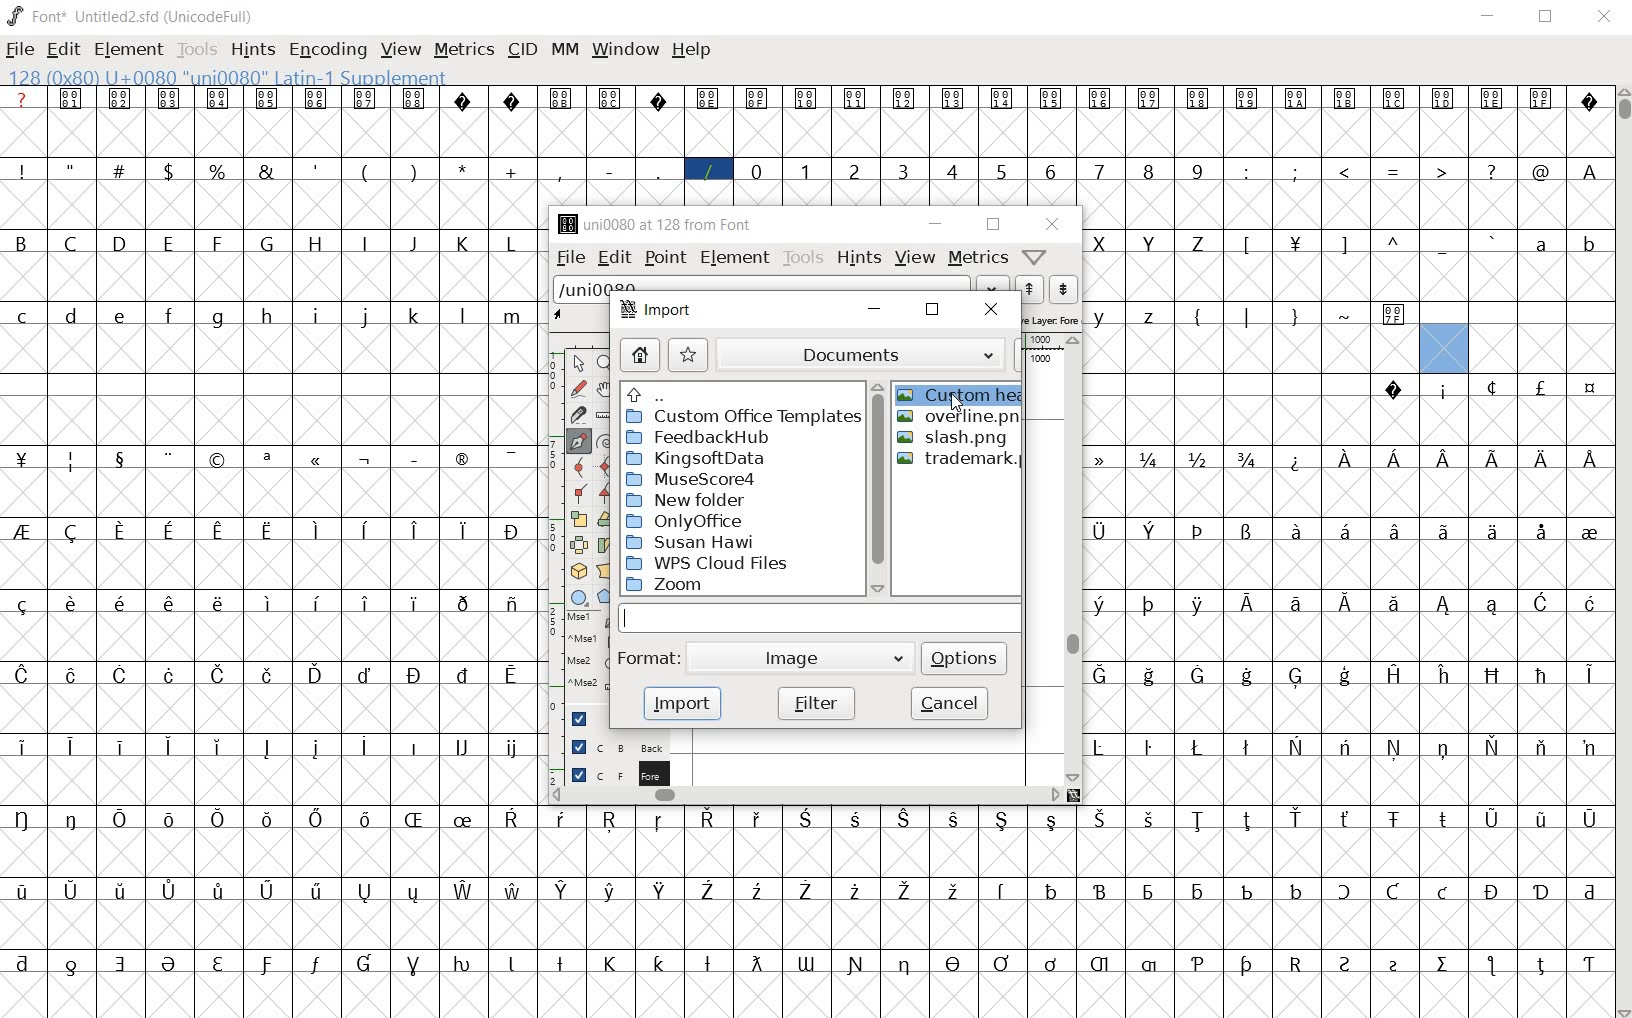  I want to click on dropdown, so click(994, 284).